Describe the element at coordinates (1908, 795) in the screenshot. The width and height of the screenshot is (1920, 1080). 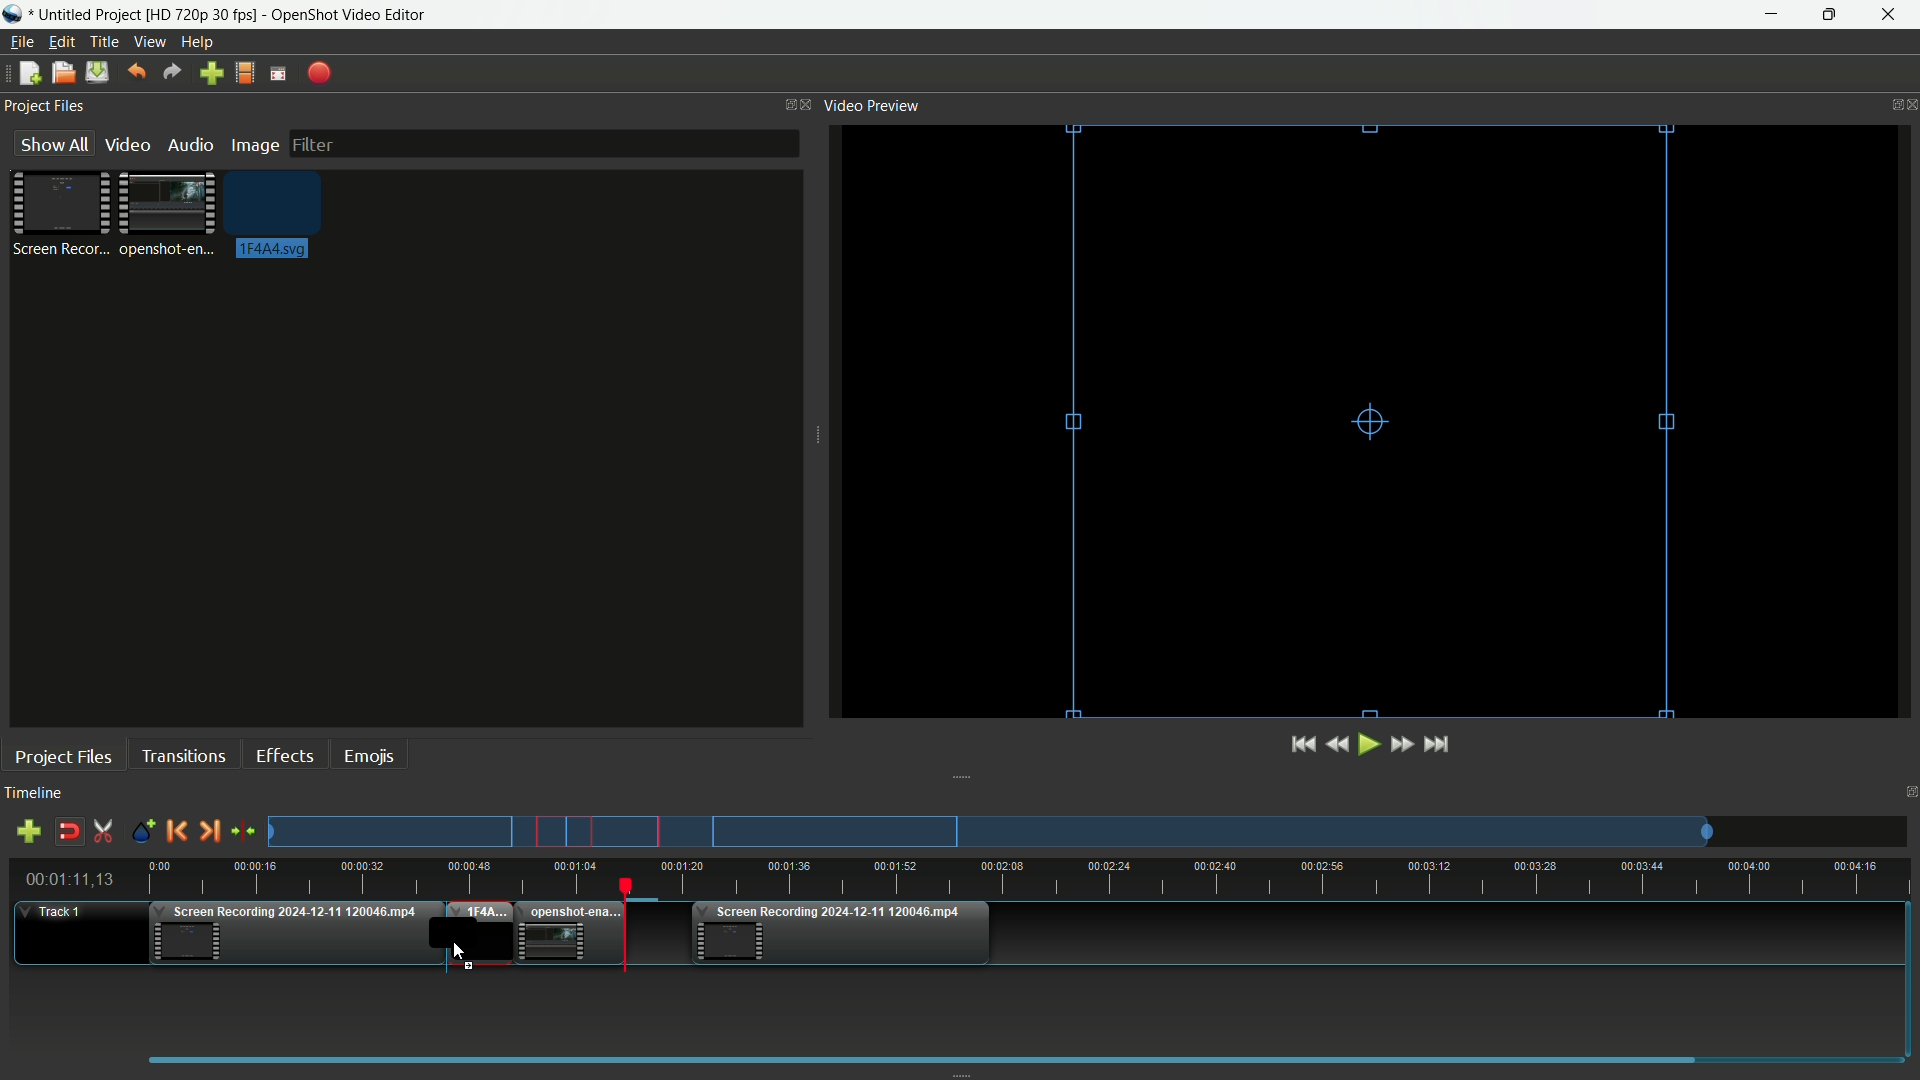
I see `Close timeline` at that location.